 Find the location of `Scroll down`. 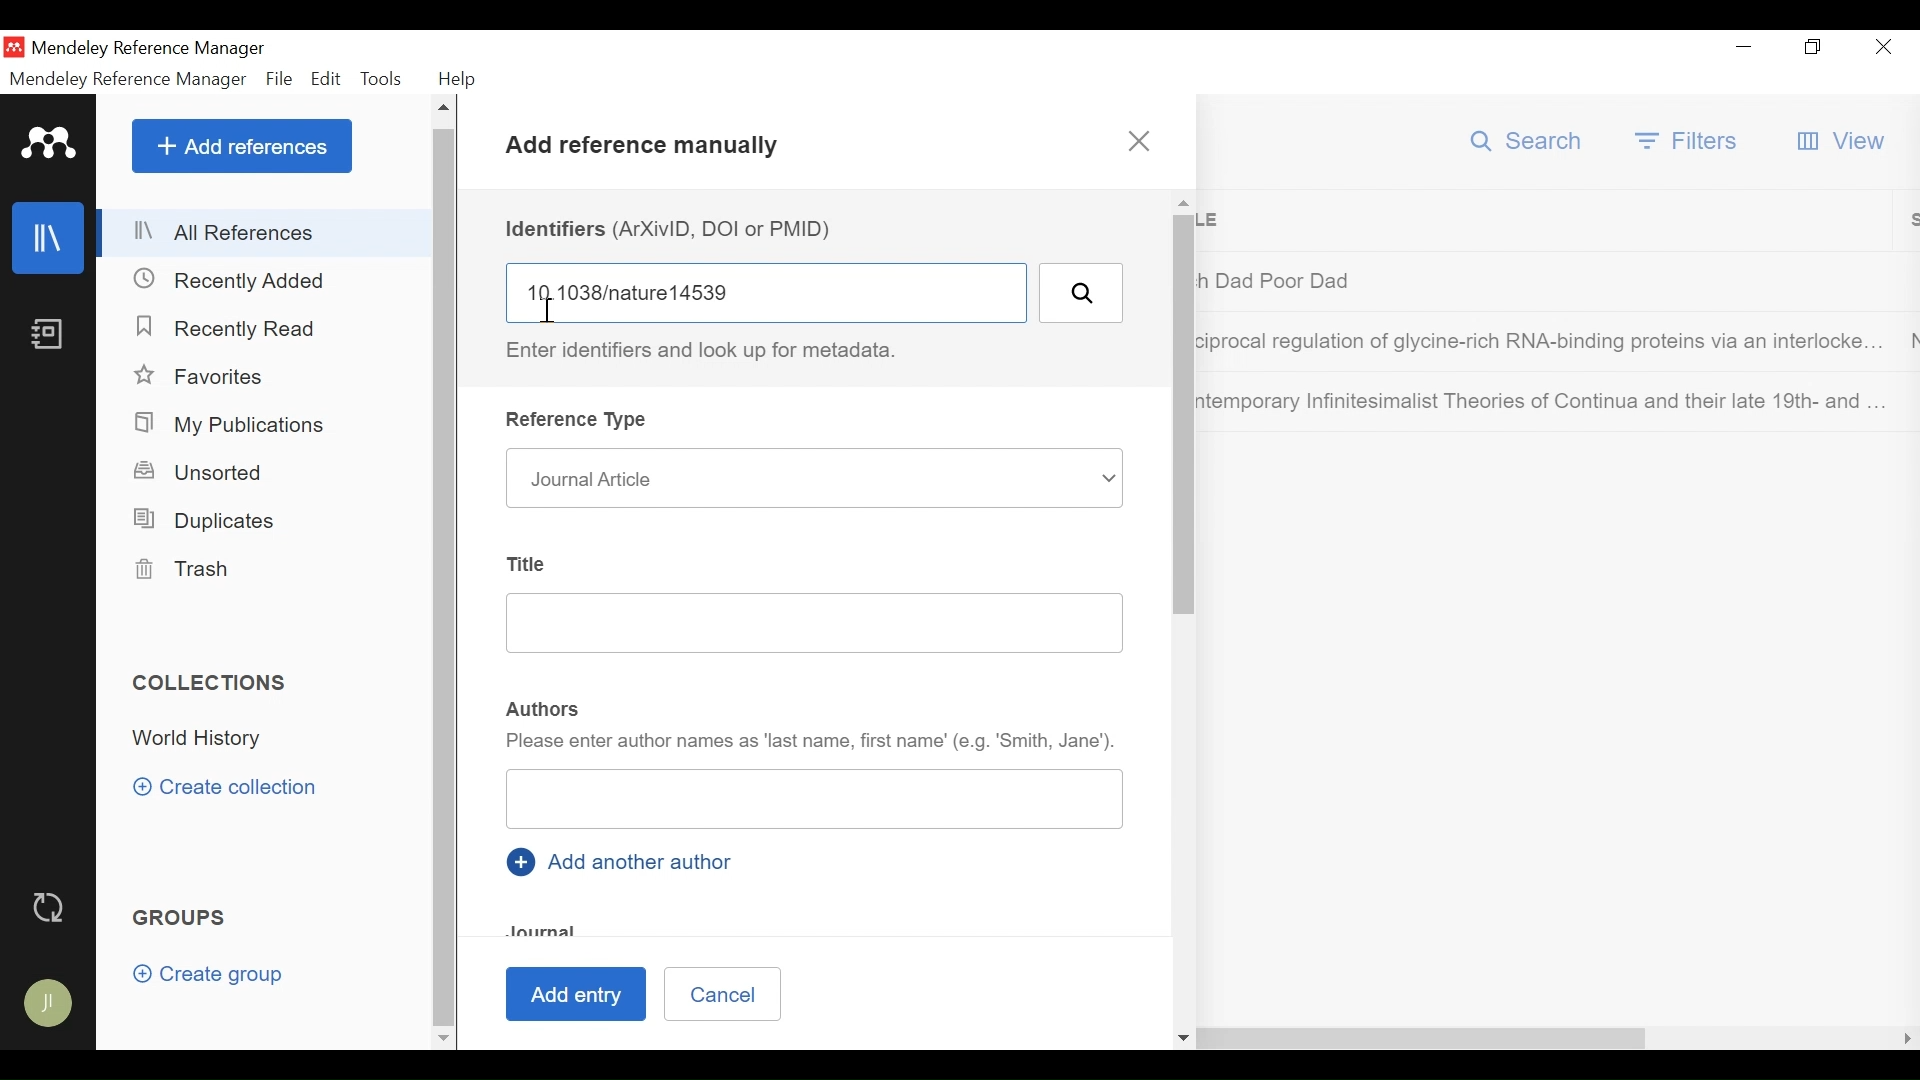

Scroll down is located at coordinates (443, 1036).